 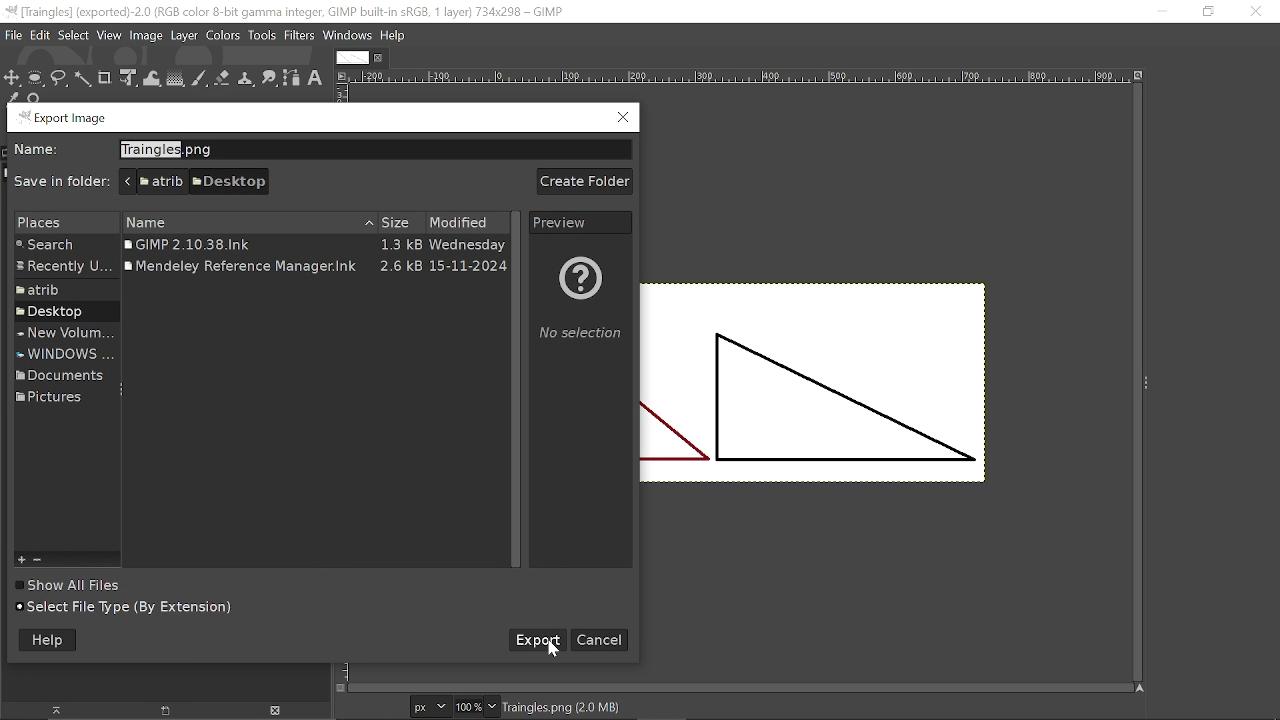 What do you see at coordinates (340, 75) in the screenshot?
I see `Access image options` at bounding box center [340, 75].